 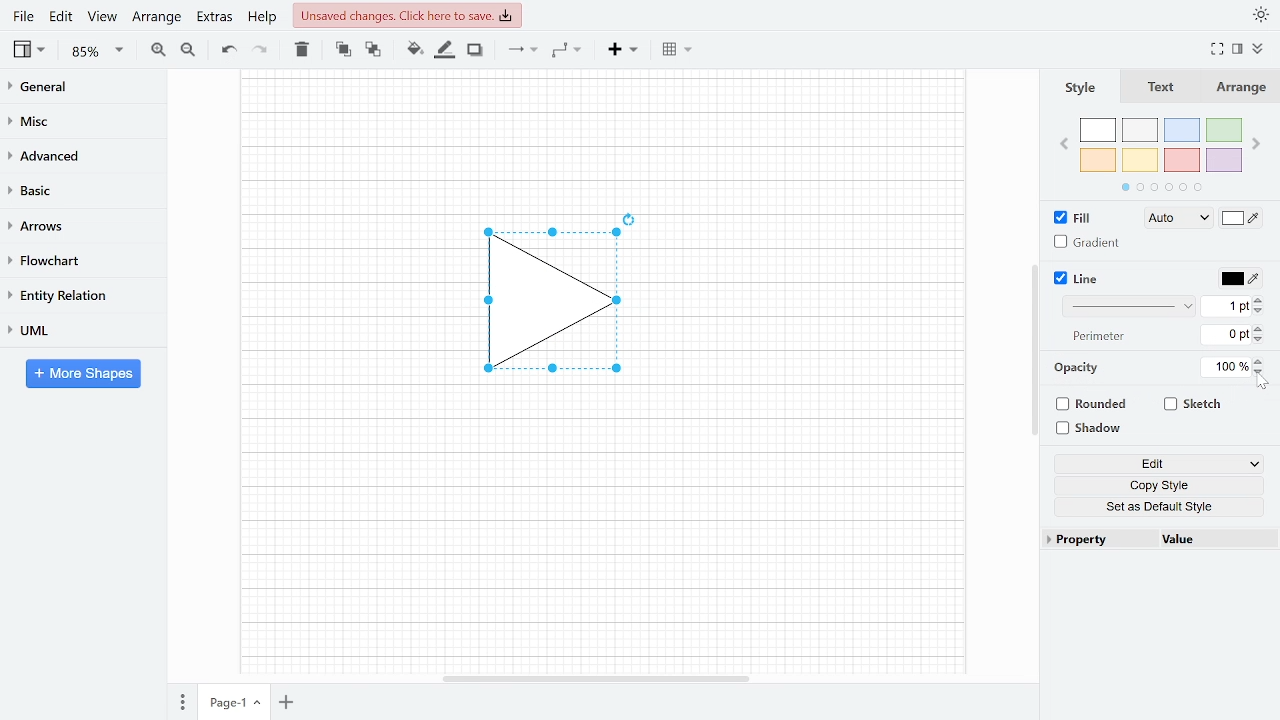 What do you see at coordinates (75, 295) in the screenshot?
I see `Entity relation` at bounding box center [75, 295].